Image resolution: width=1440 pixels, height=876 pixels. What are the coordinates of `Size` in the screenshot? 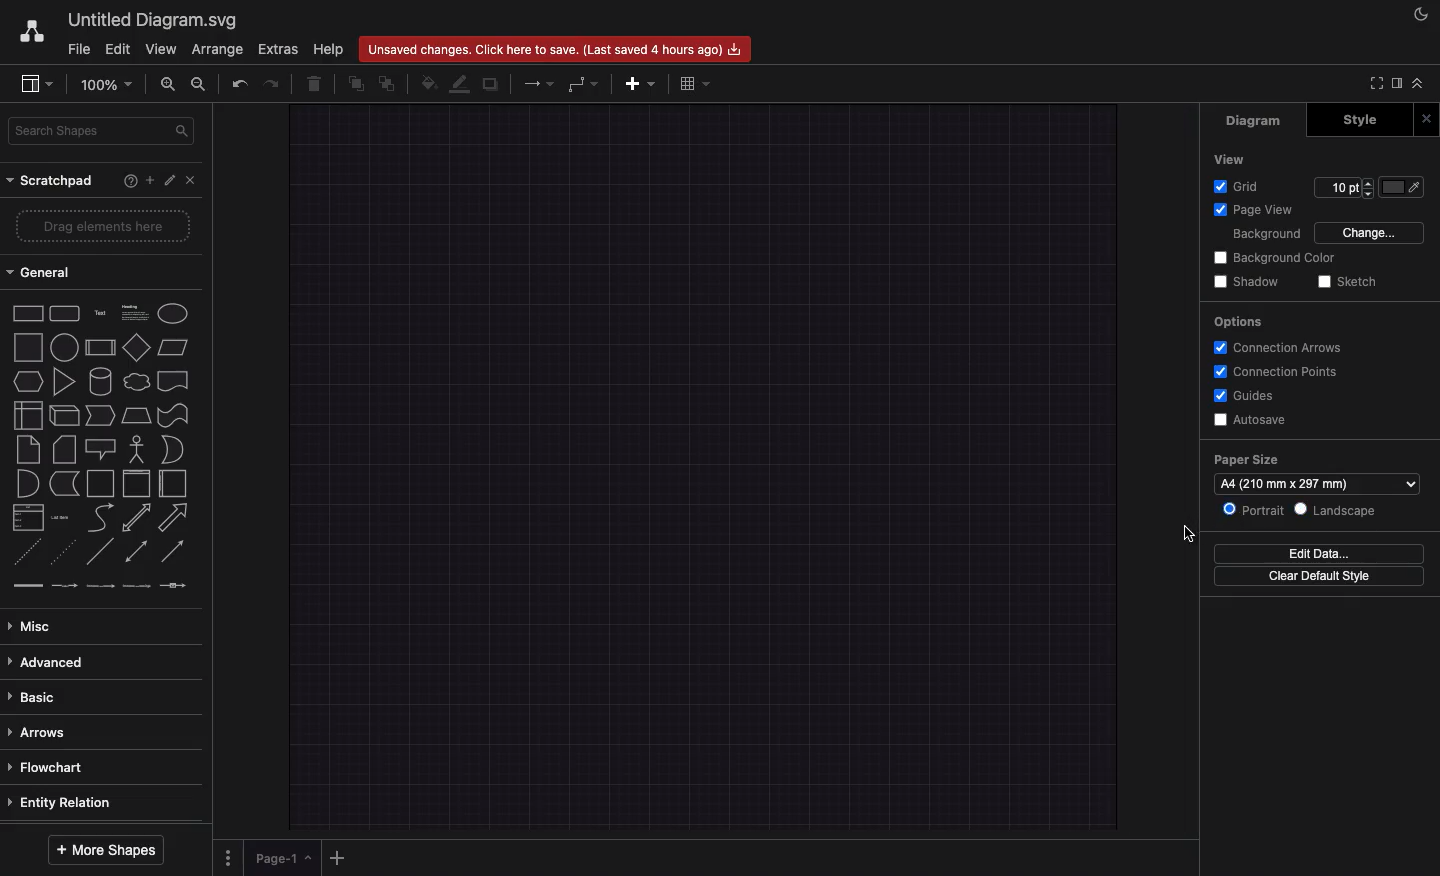 It's located at (1343, 188).